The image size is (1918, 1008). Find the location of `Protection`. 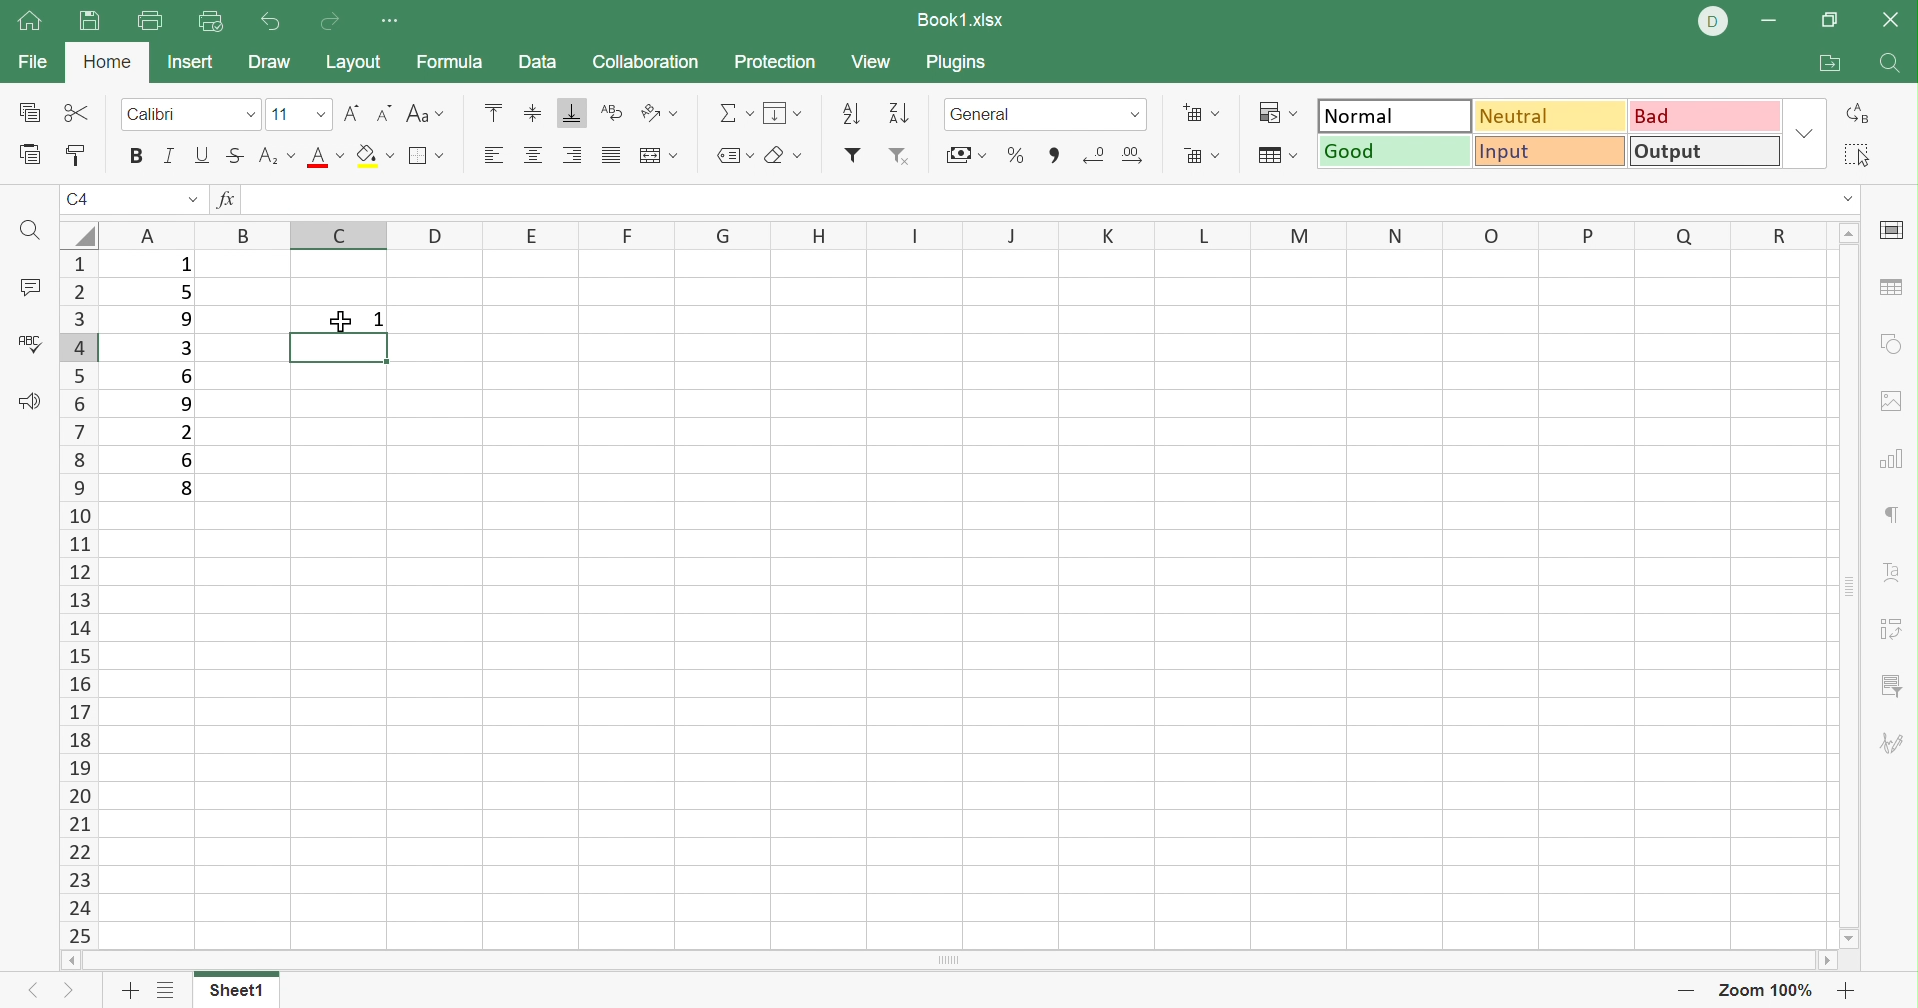

Protection is located at coordinates (775, 63).